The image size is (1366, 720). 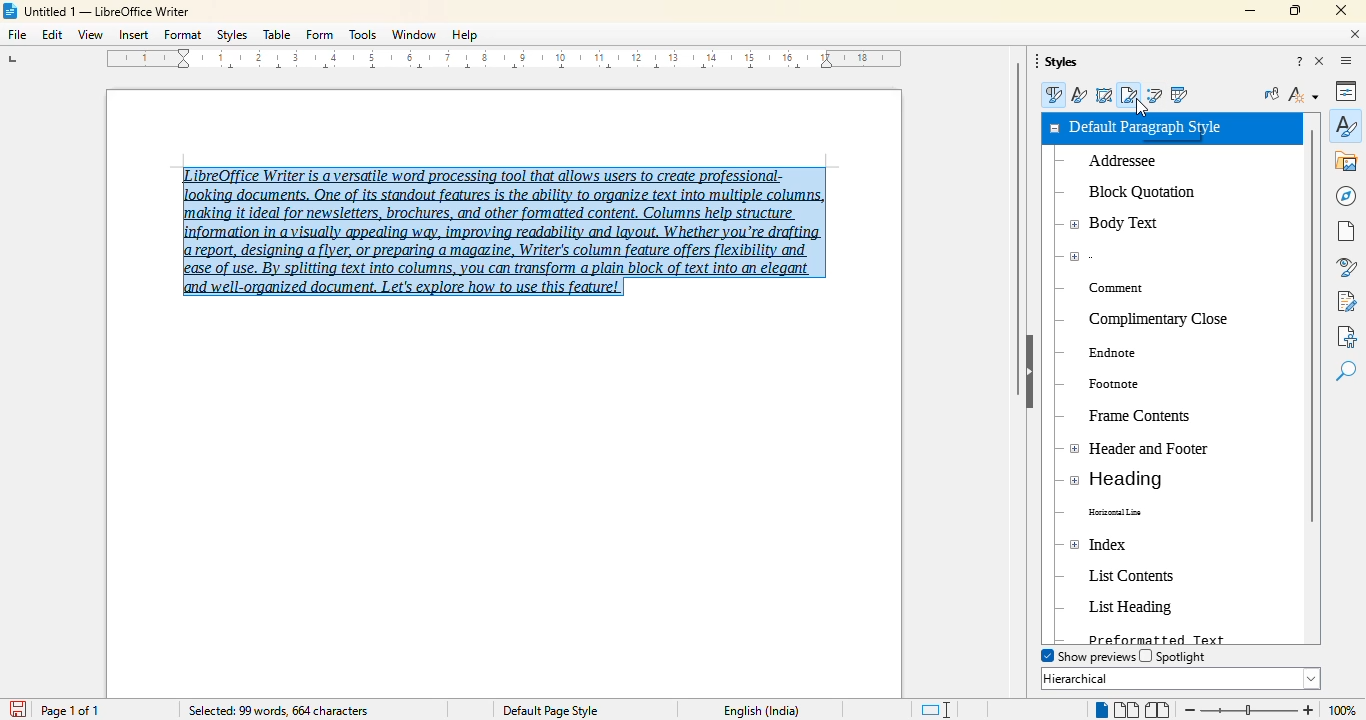 What do you see at coordinates (1181, 678) in the screenshot?
I see `hierarchical` at bounding box center [1181, 678].